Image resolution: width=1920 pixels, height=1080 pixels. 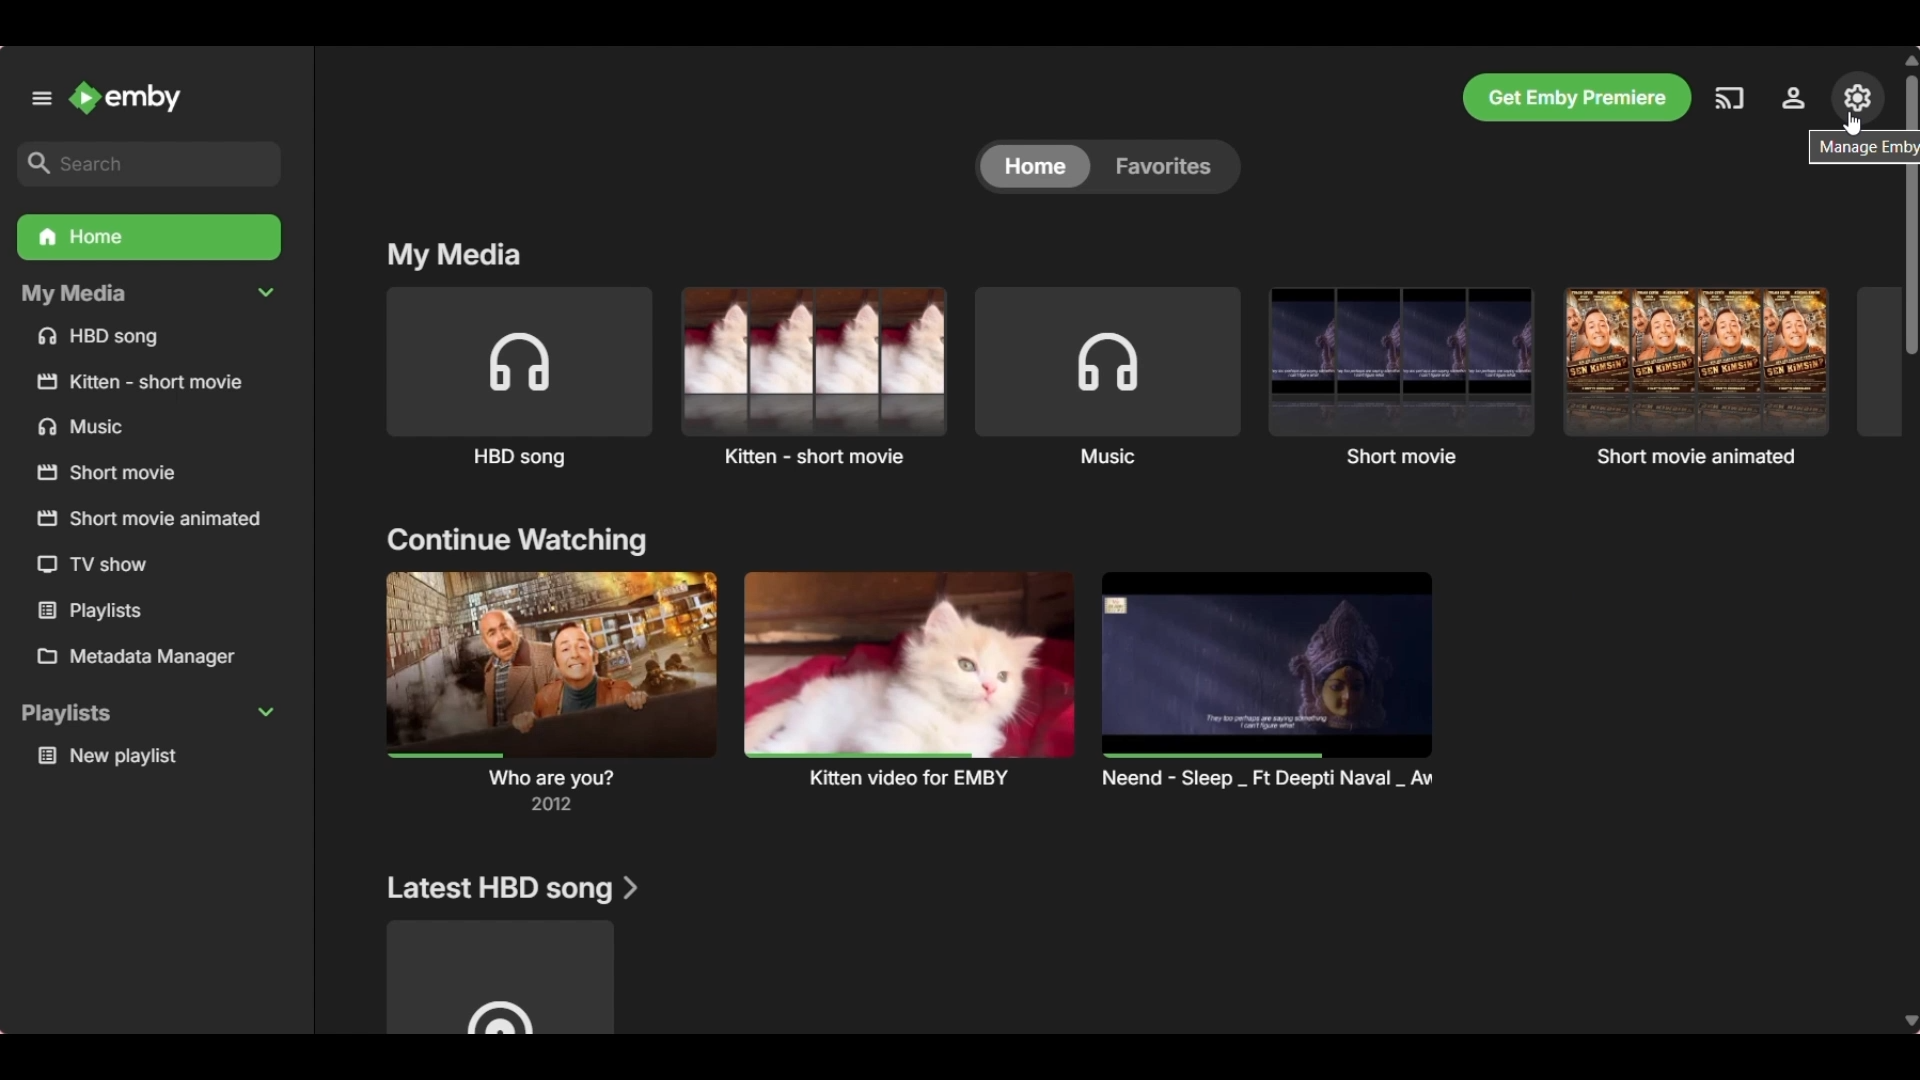 What do you see at coordinates (1792, 97) in the screenshot?
I see `Settings` at bounding box center [1792, 97].